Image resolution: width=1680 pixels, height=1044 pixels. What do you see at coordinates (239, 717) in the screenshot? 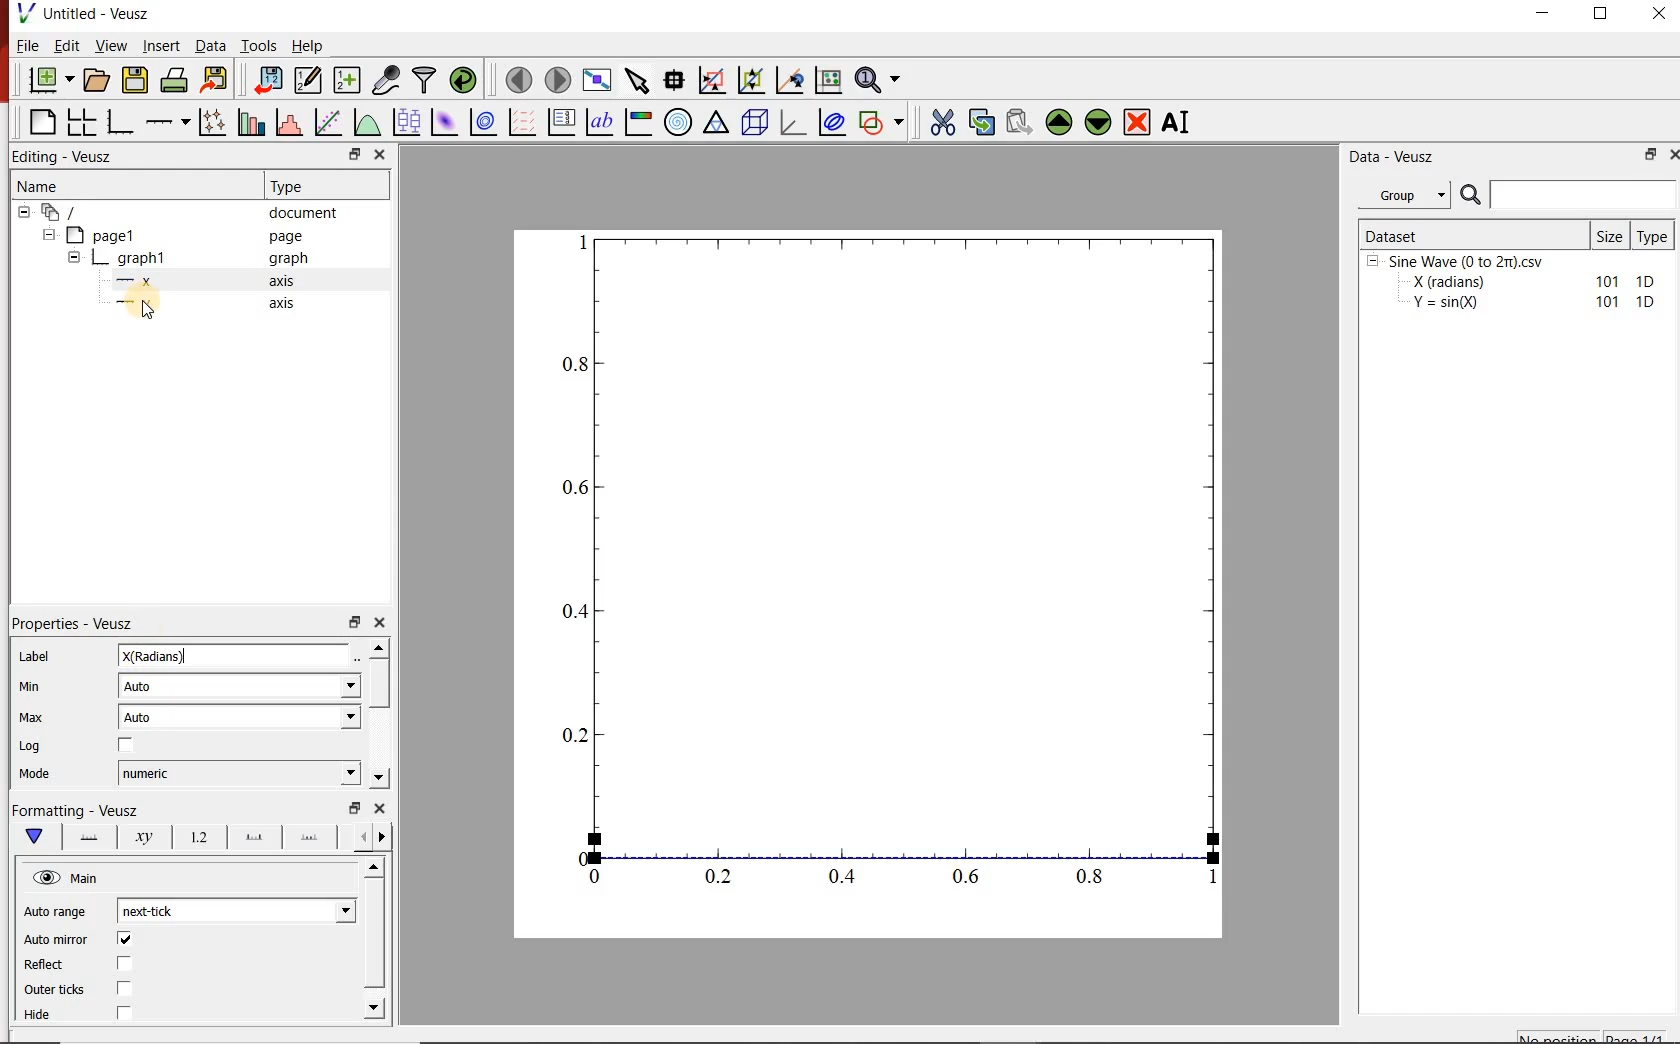
I see `Auto` at bounding box center [239, 717].